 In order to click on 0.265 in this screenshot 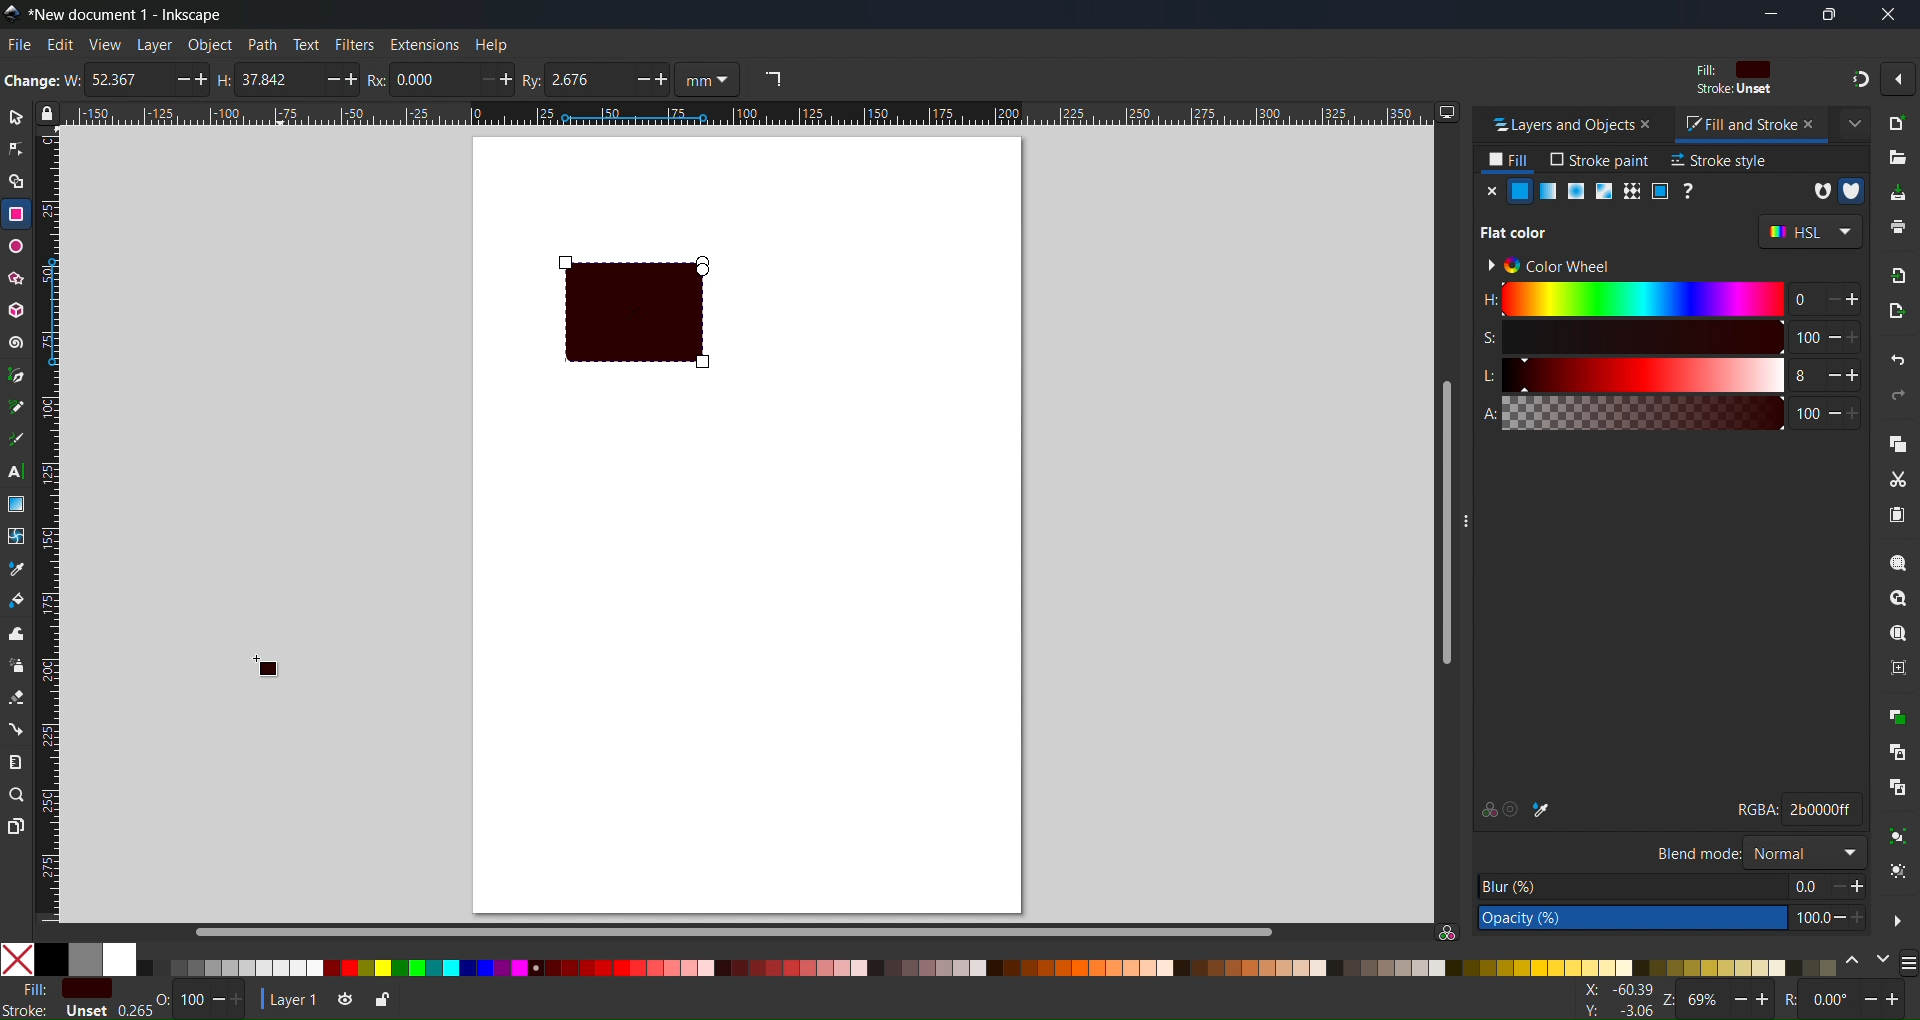, I will do `click(130, 1011)`.